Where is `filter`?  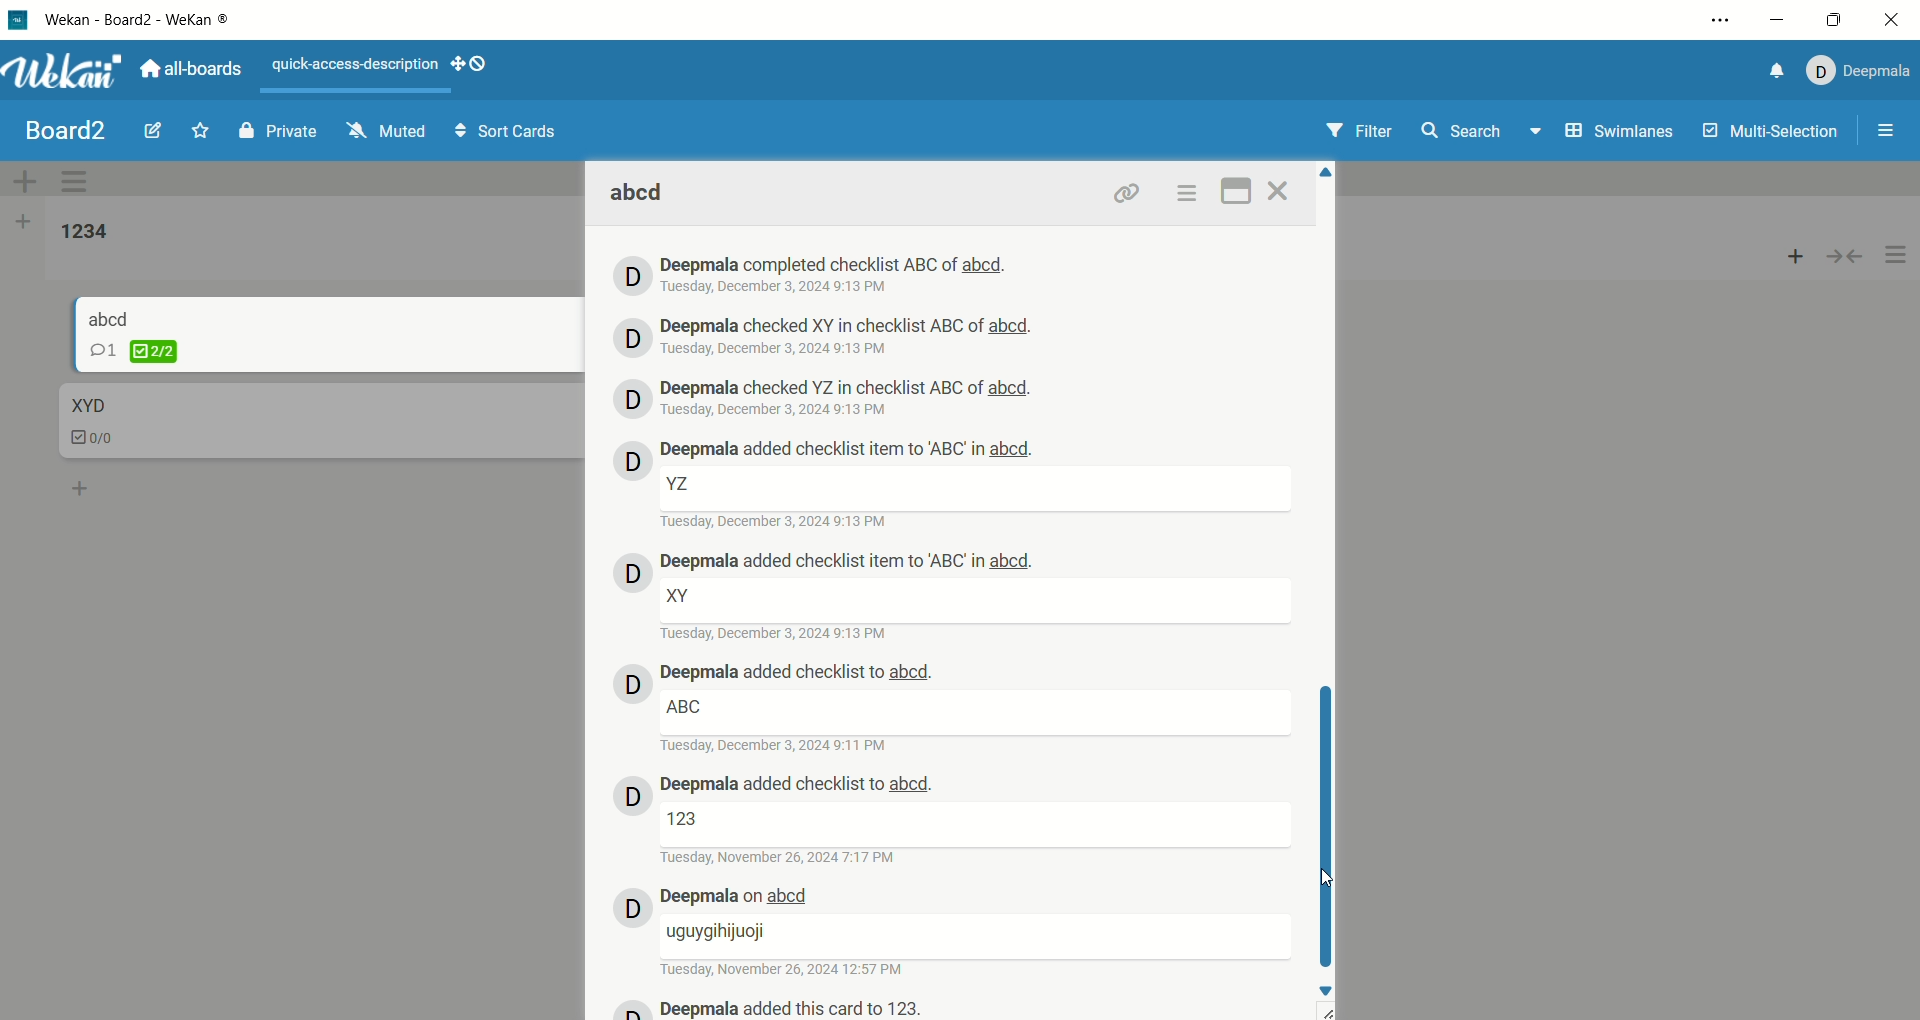
filter is located at coordinates (1365, 127).